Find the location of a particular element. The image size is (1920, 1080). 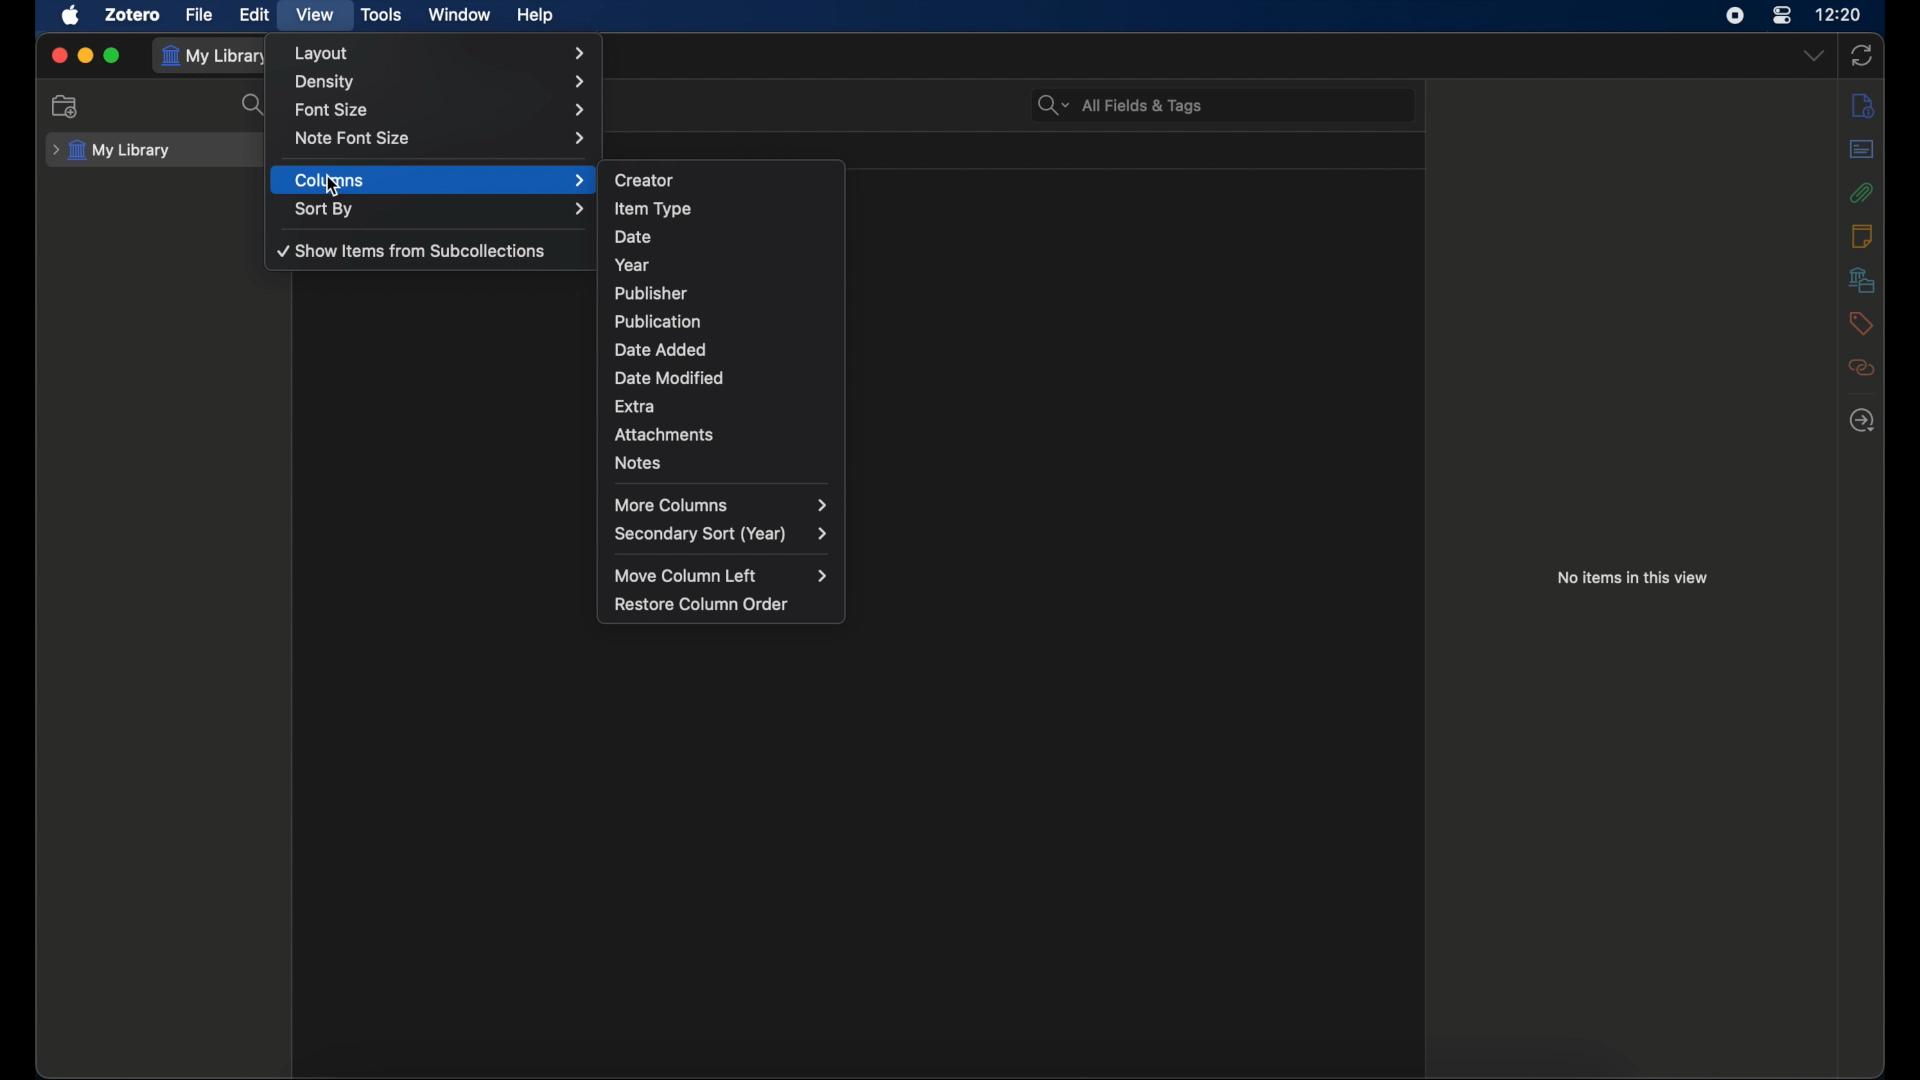

publication is located at coordinates (658, 320).